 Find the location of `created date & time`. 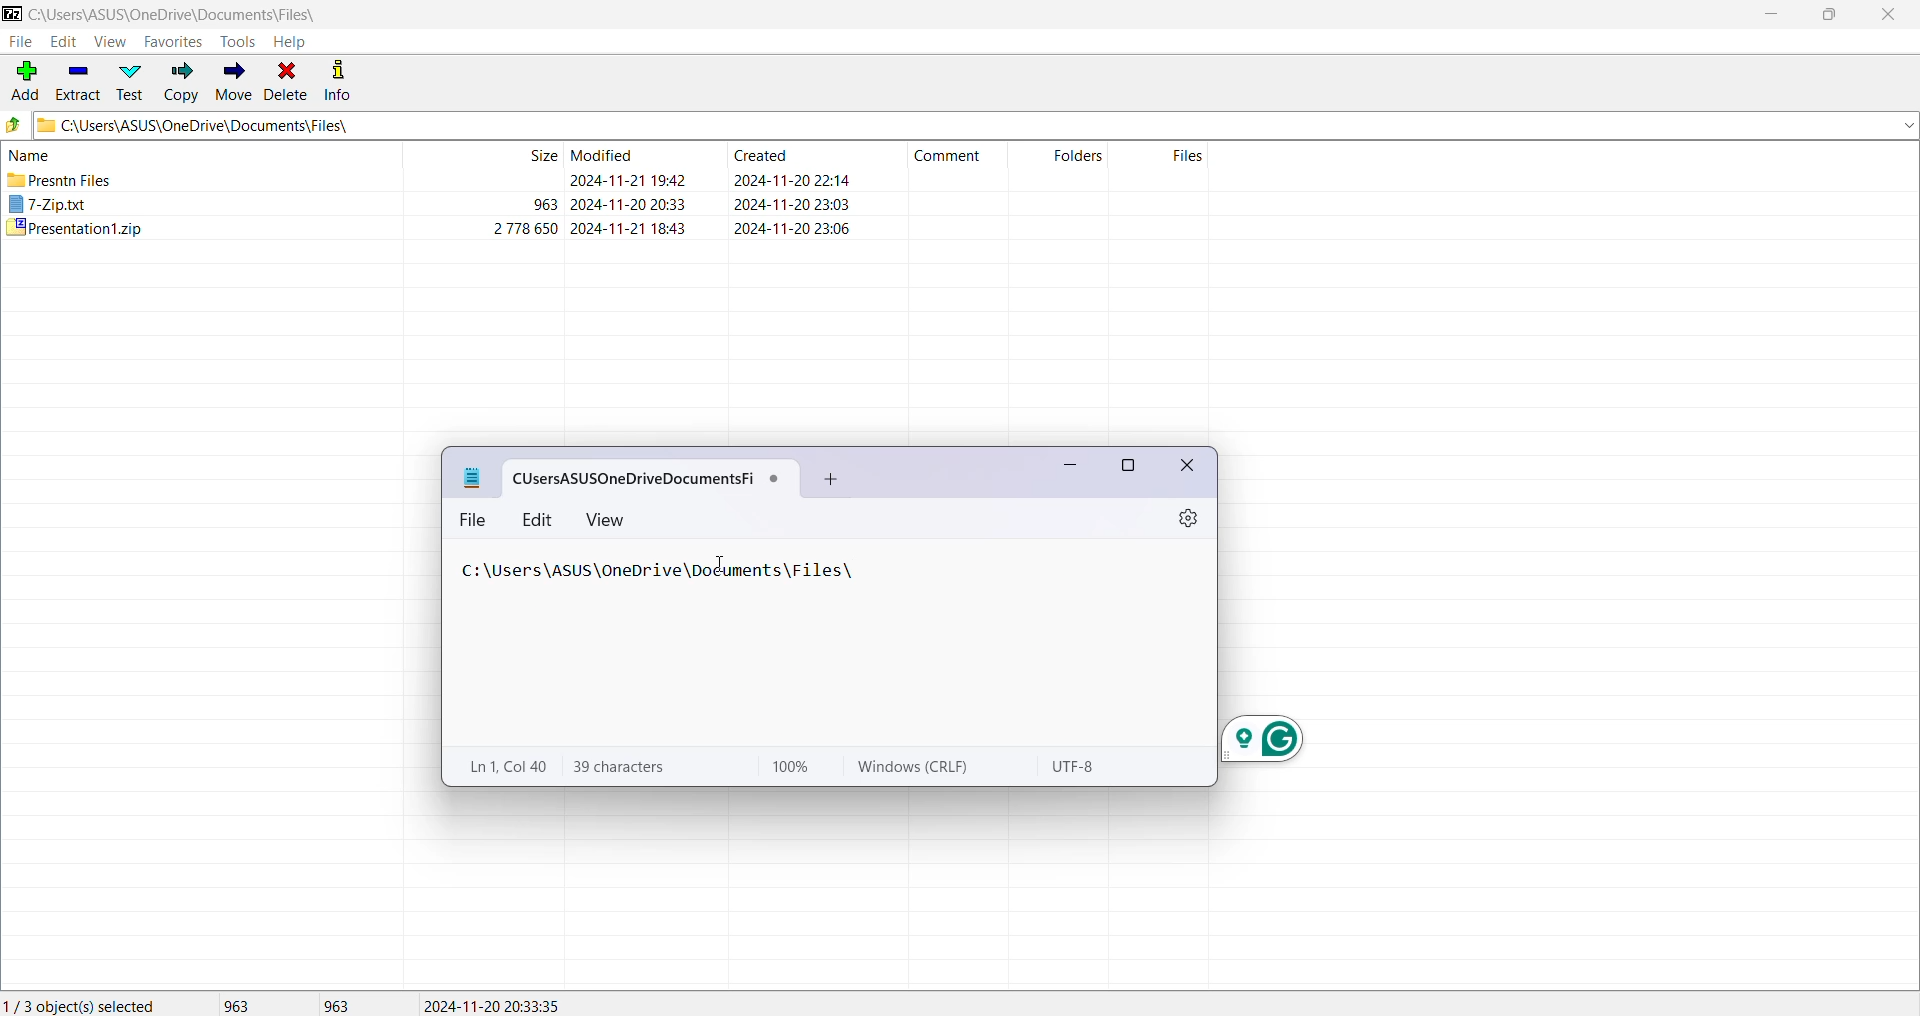

created date & time is located at coordinates (794, 228).